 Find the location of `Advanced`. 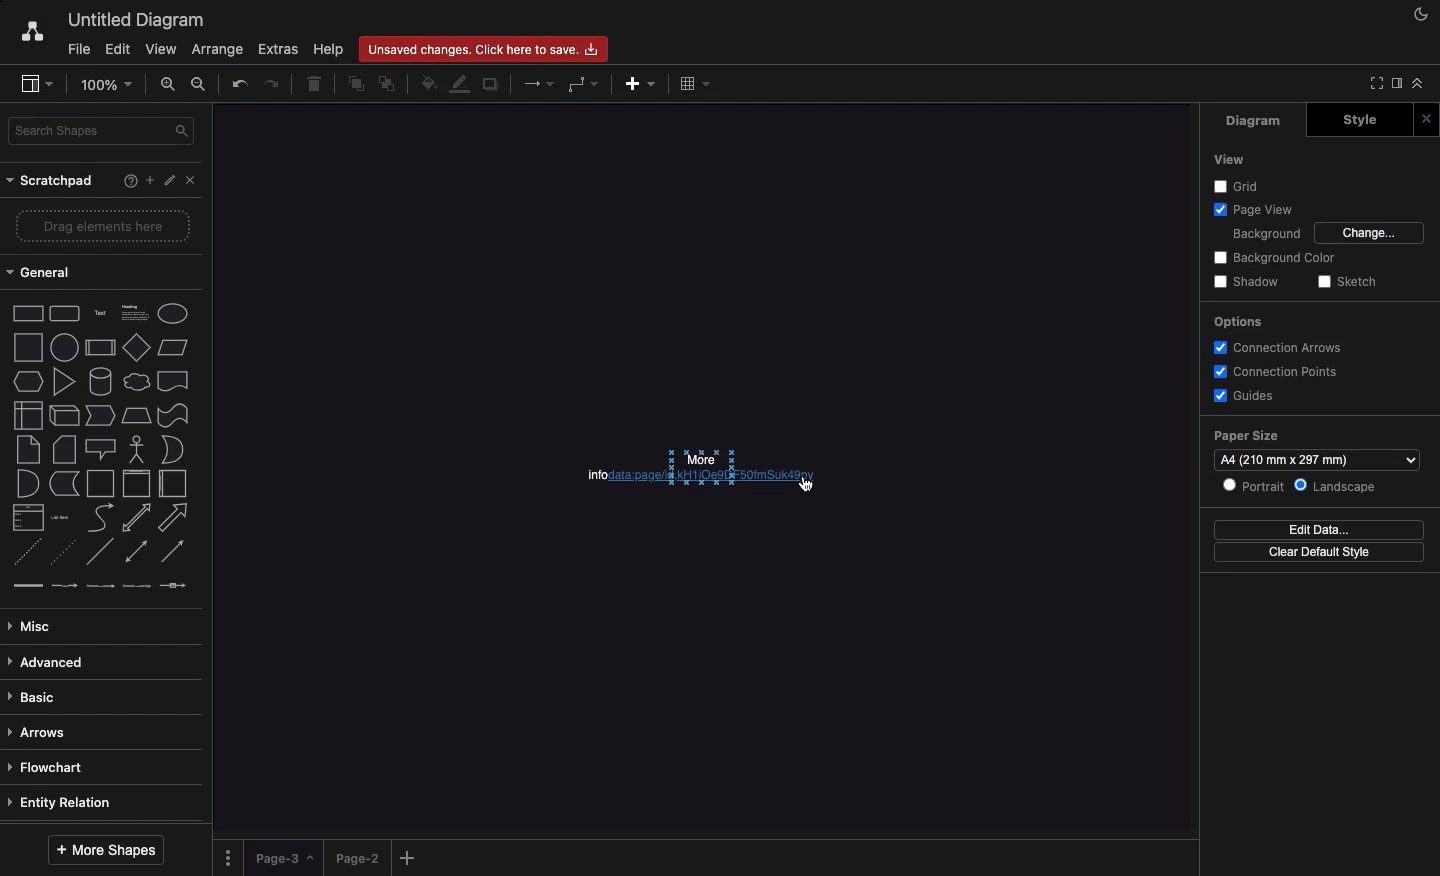

Advanced is located at coordinates (50, 664).